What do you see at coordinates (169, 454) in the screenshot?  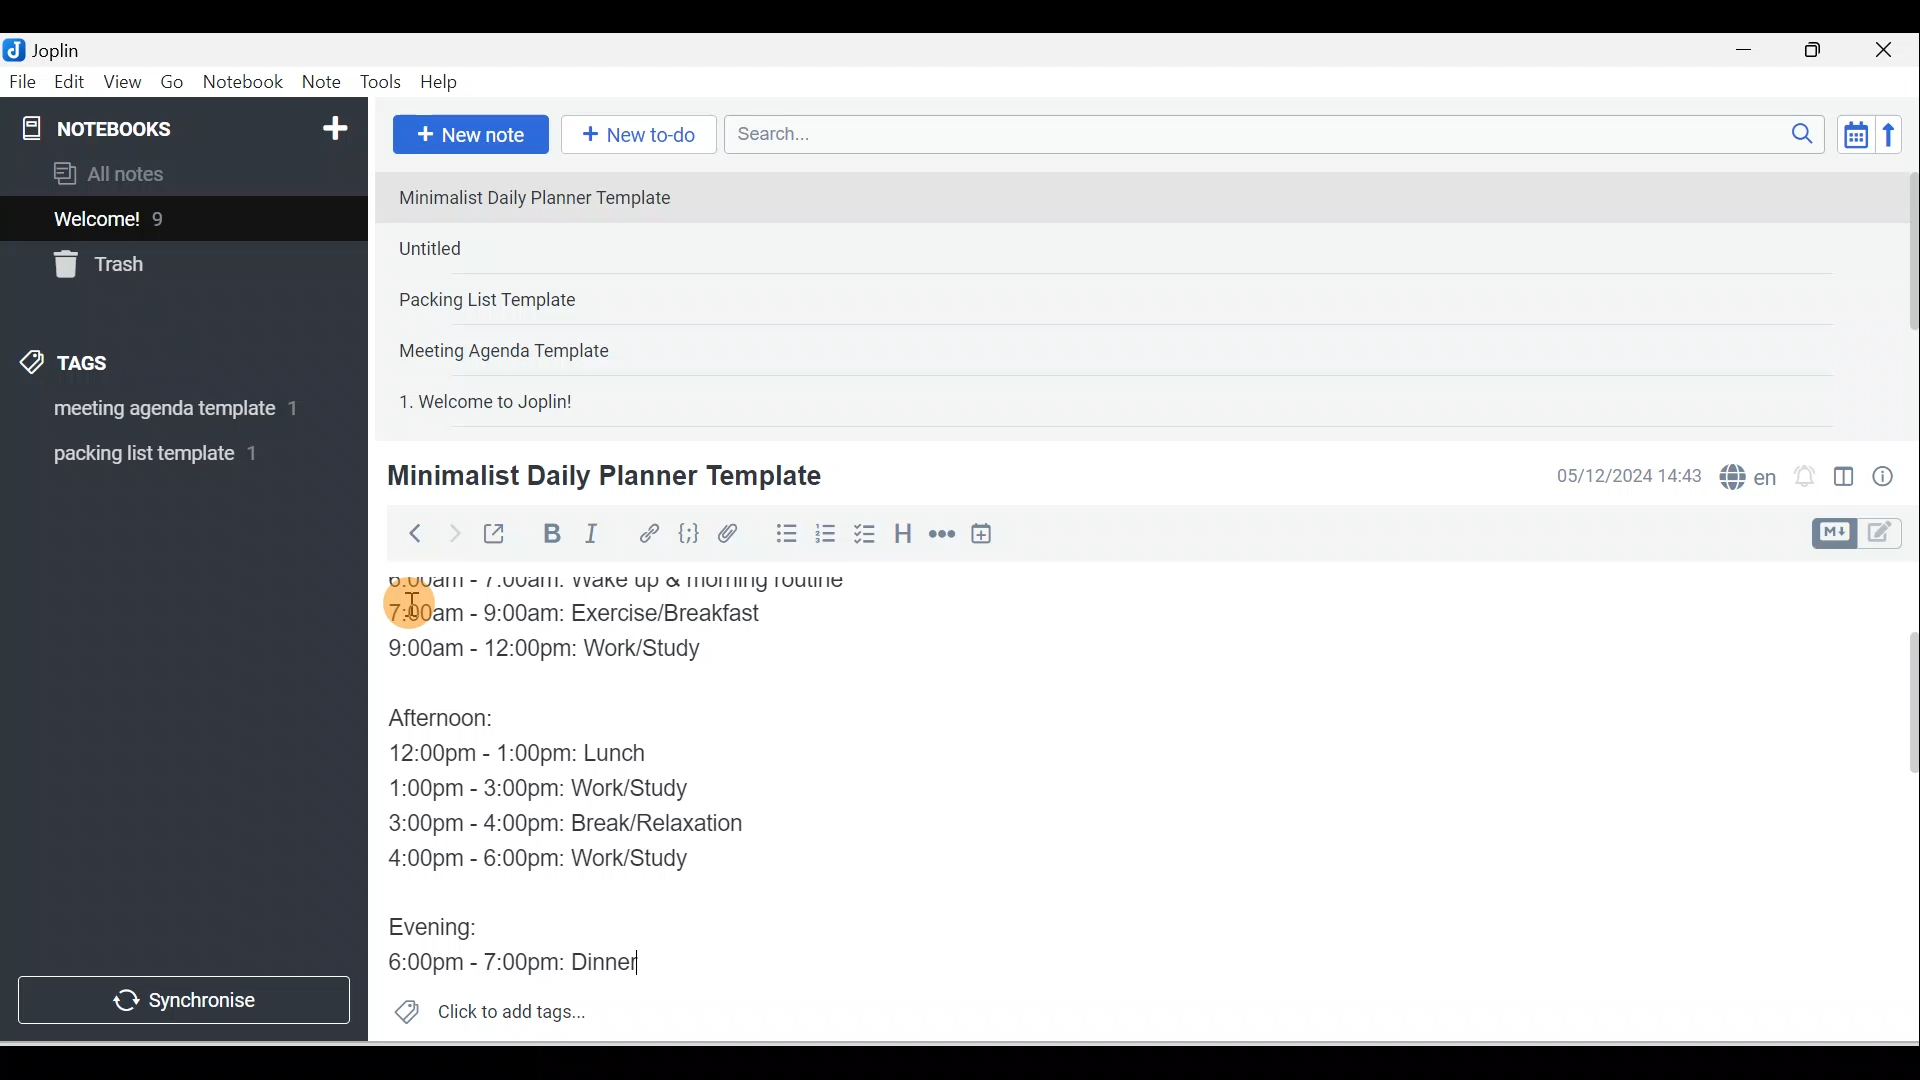 I see `Tag 2` at bounding box center [169, 454].